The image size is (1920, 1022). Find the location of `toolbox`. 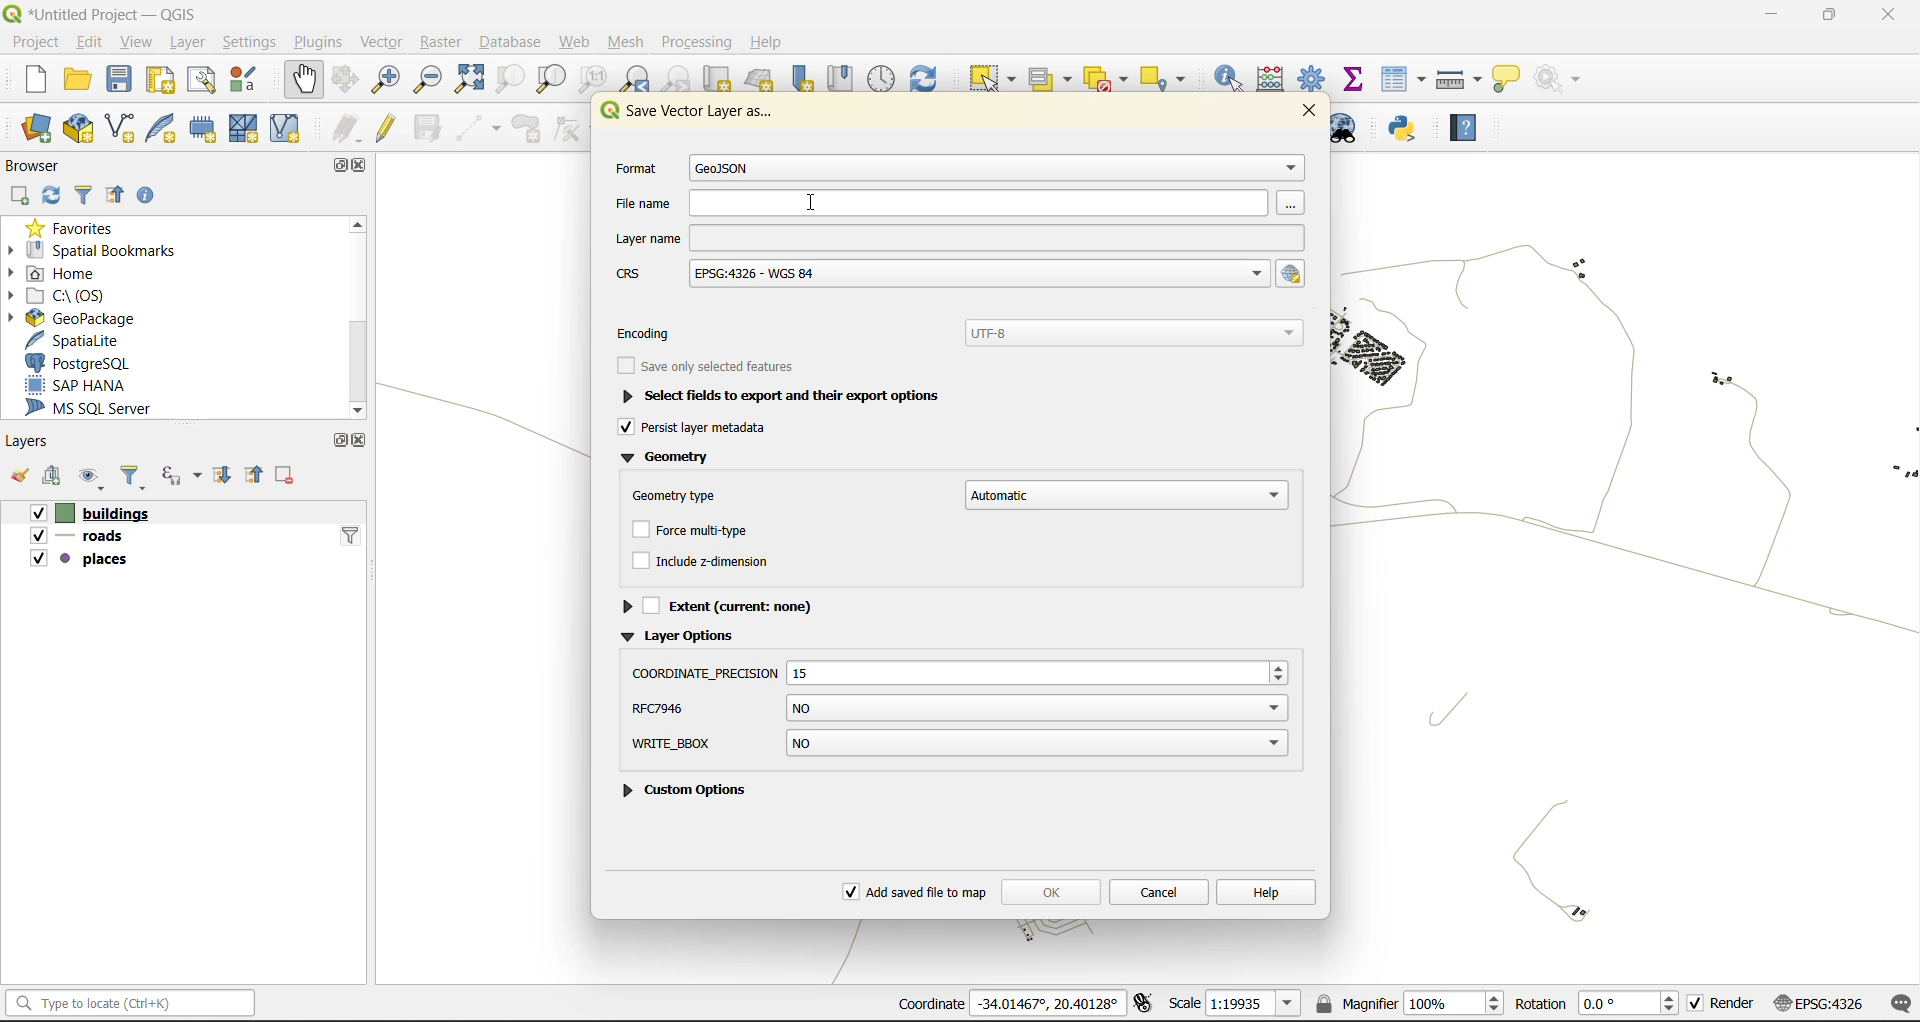

toolbox is located at coordinates (1315, 77).